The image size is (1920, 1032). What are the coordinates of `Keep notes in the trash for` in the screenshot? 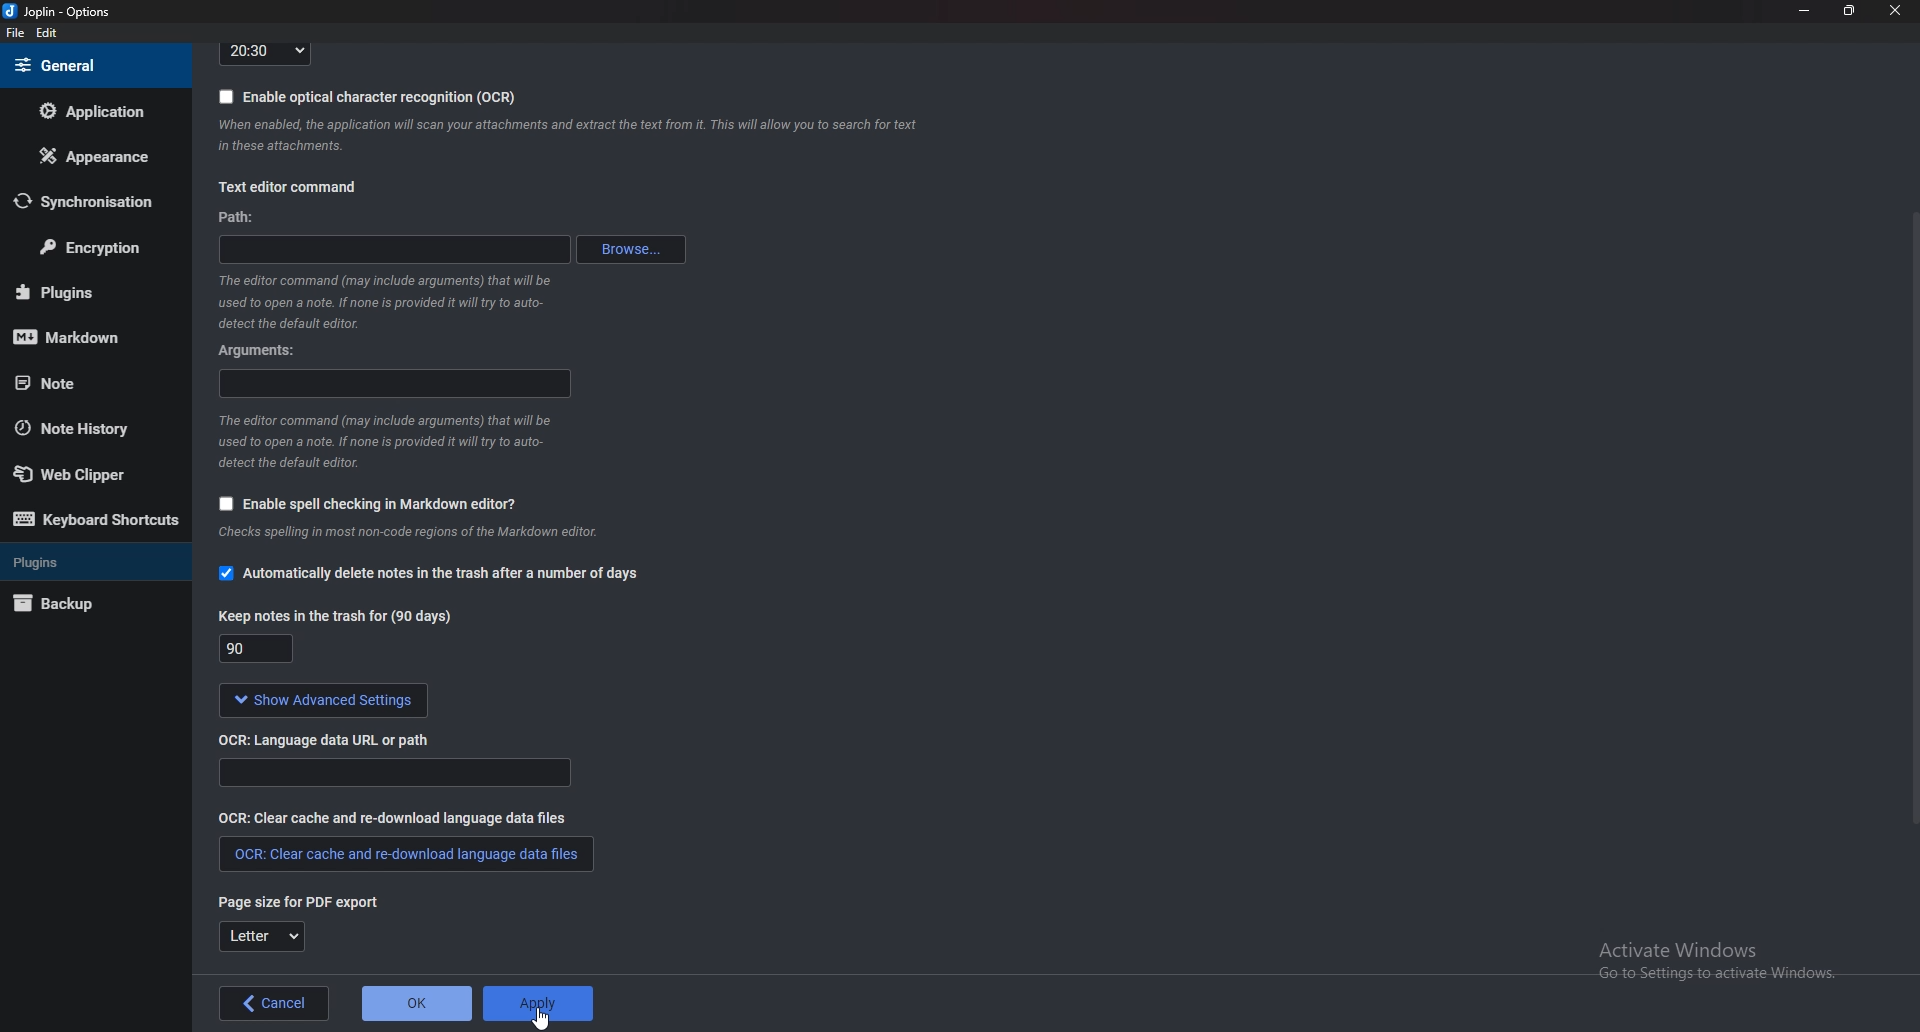 It's located at (260, 651).